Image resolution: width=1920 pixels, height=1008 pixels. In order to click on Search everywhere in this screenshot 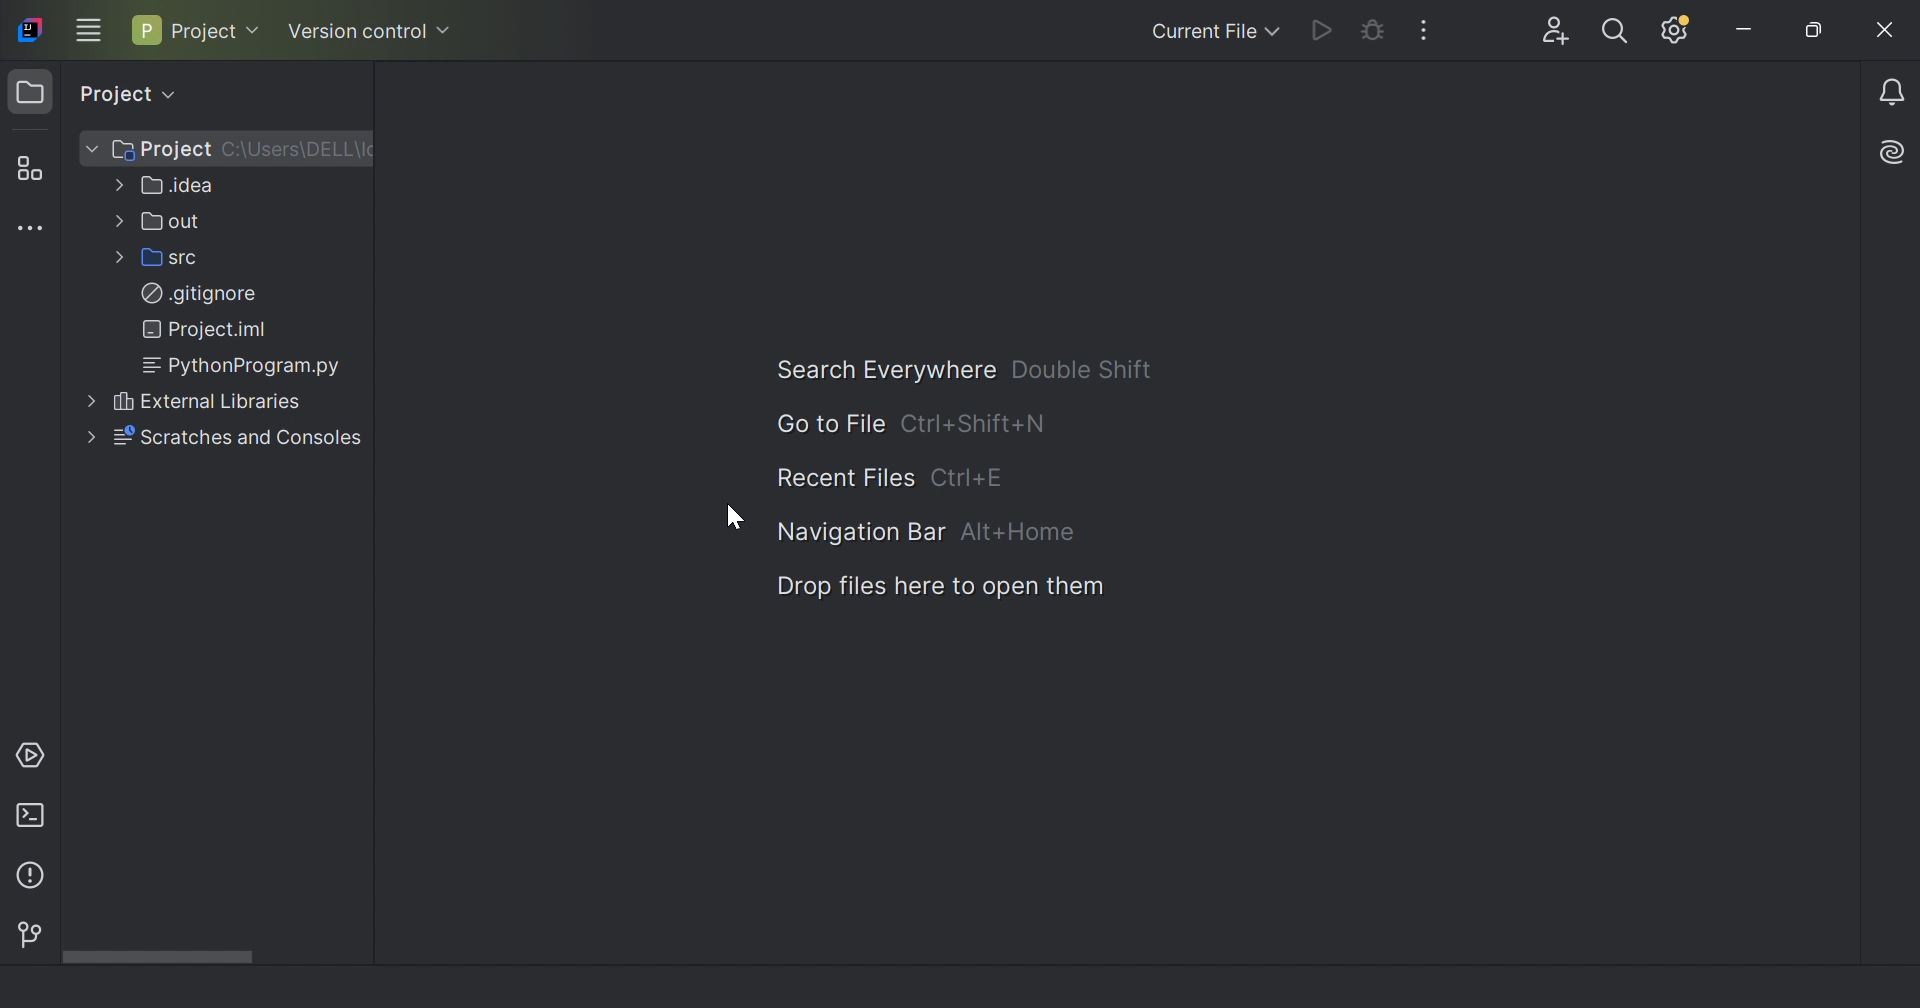, I will do `click(873, 369)`.